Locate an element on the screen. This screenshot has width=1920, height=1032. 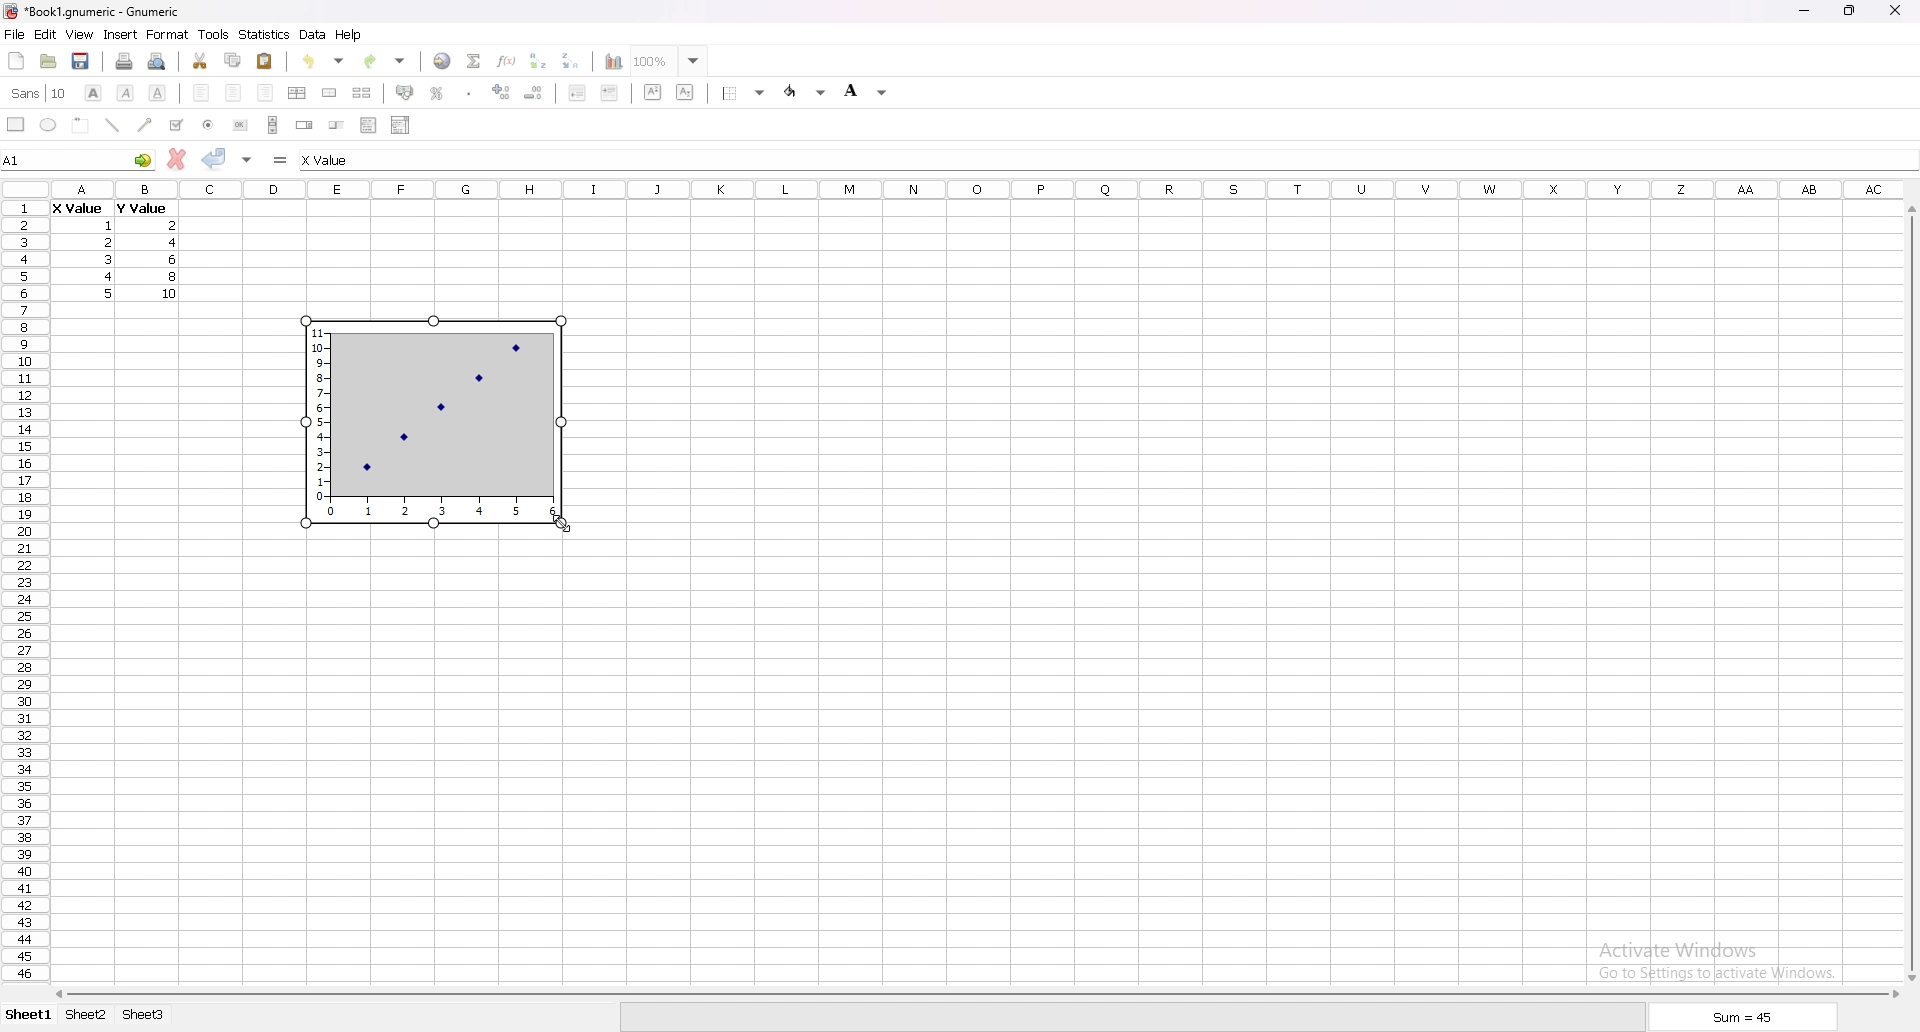
accounting is located at coordinates (406, 92).